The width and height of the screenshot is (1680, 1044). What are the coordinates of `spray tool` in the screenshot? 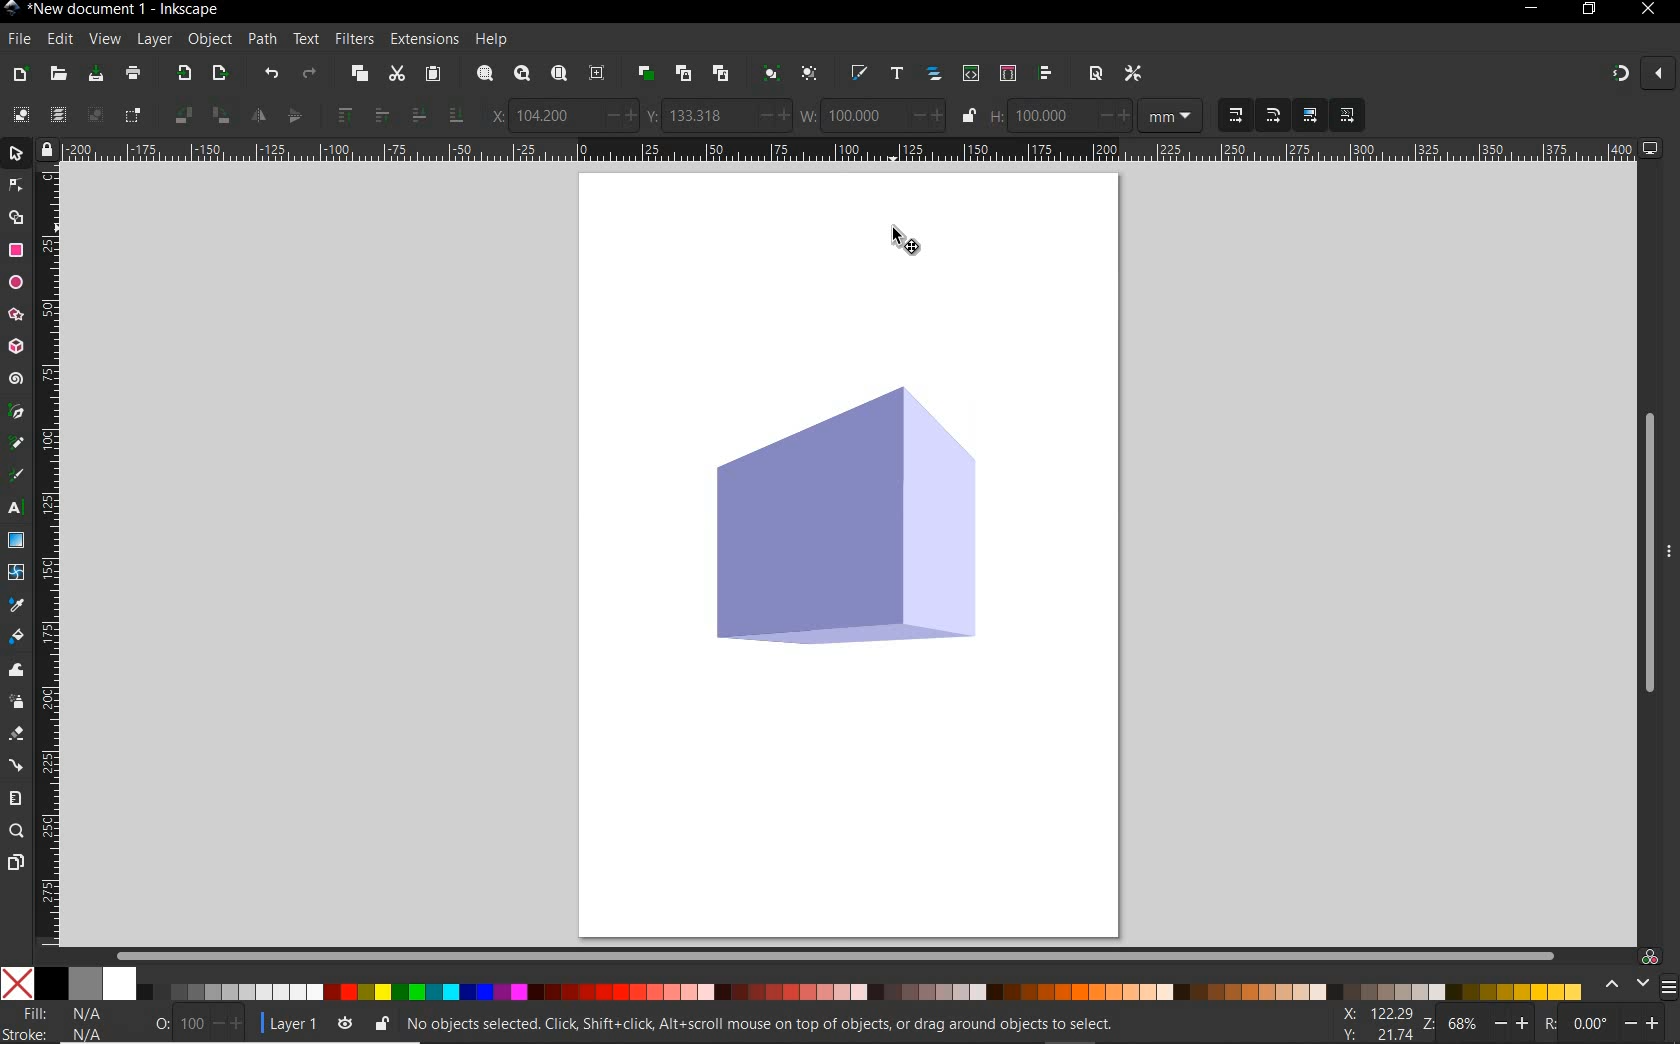 It's located at (18, 701).